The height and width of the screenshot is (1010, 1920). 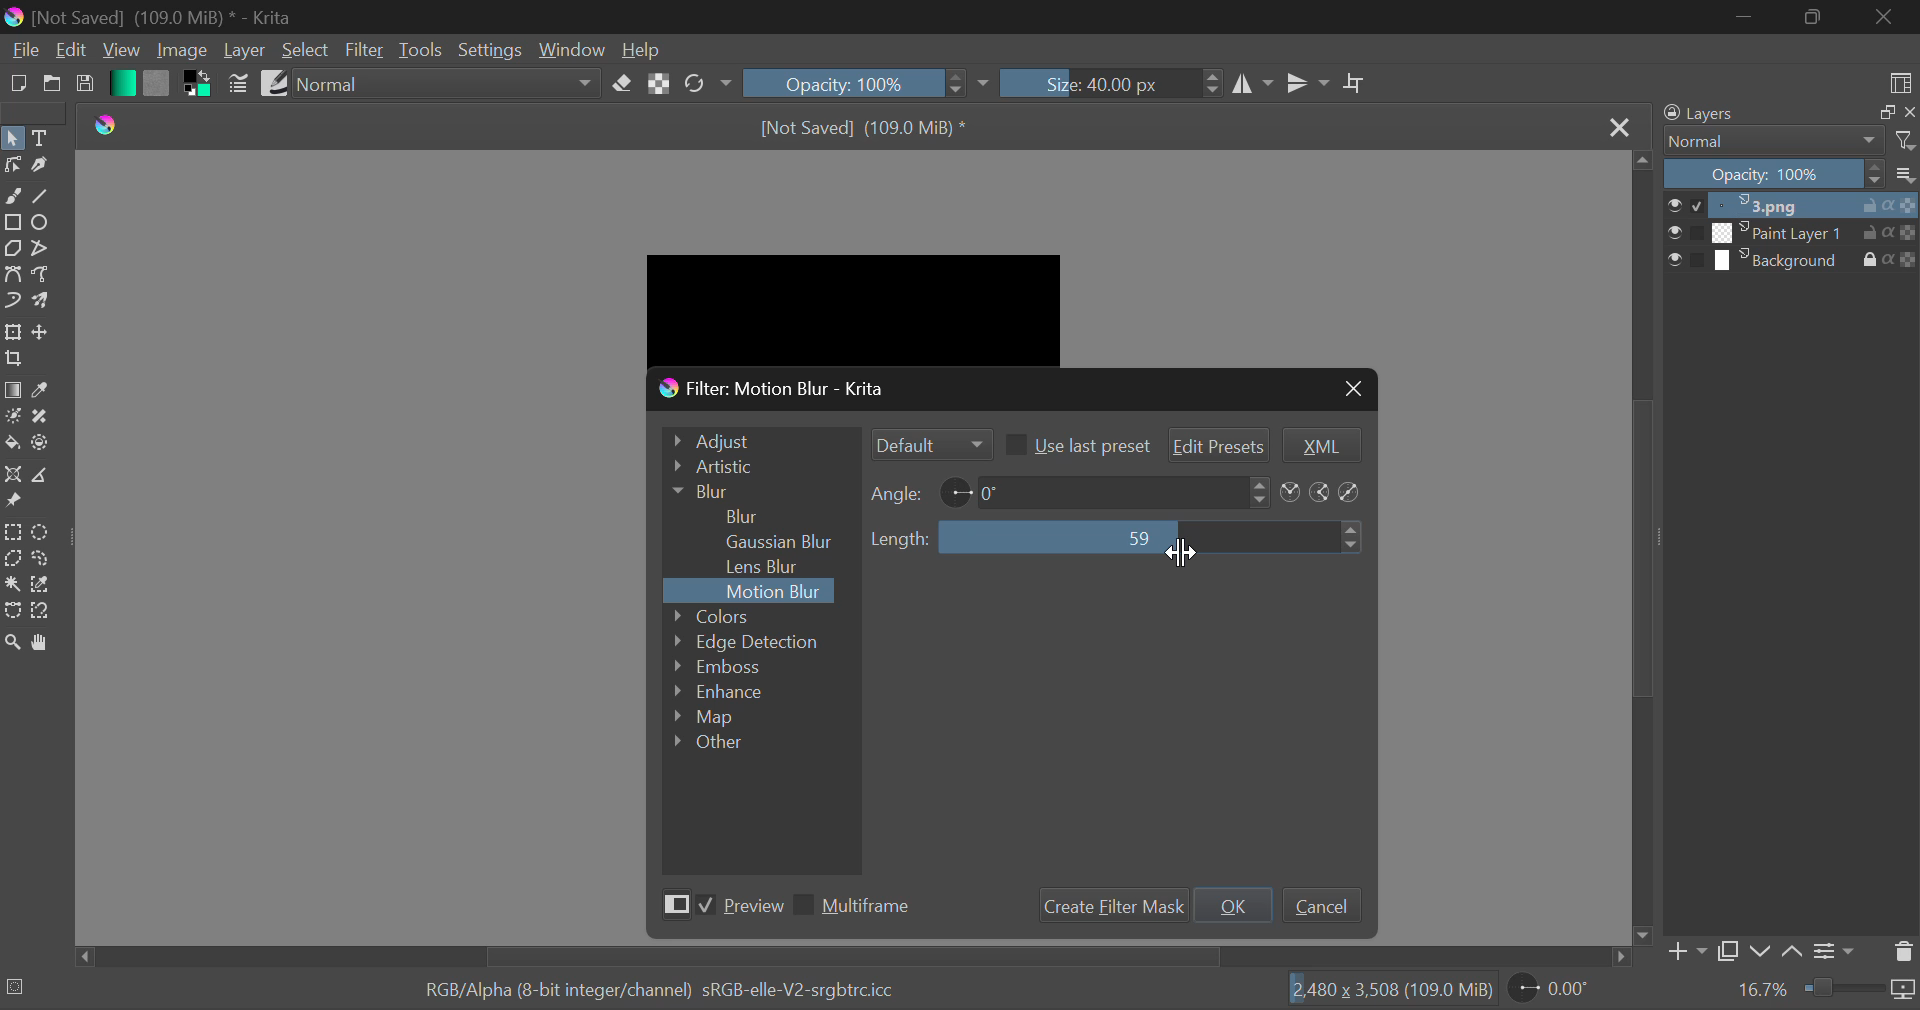 What do you see at coordinates (12, 475) in the screenshot?
I see `Assistant Tool` at bounding box center [12, 475].